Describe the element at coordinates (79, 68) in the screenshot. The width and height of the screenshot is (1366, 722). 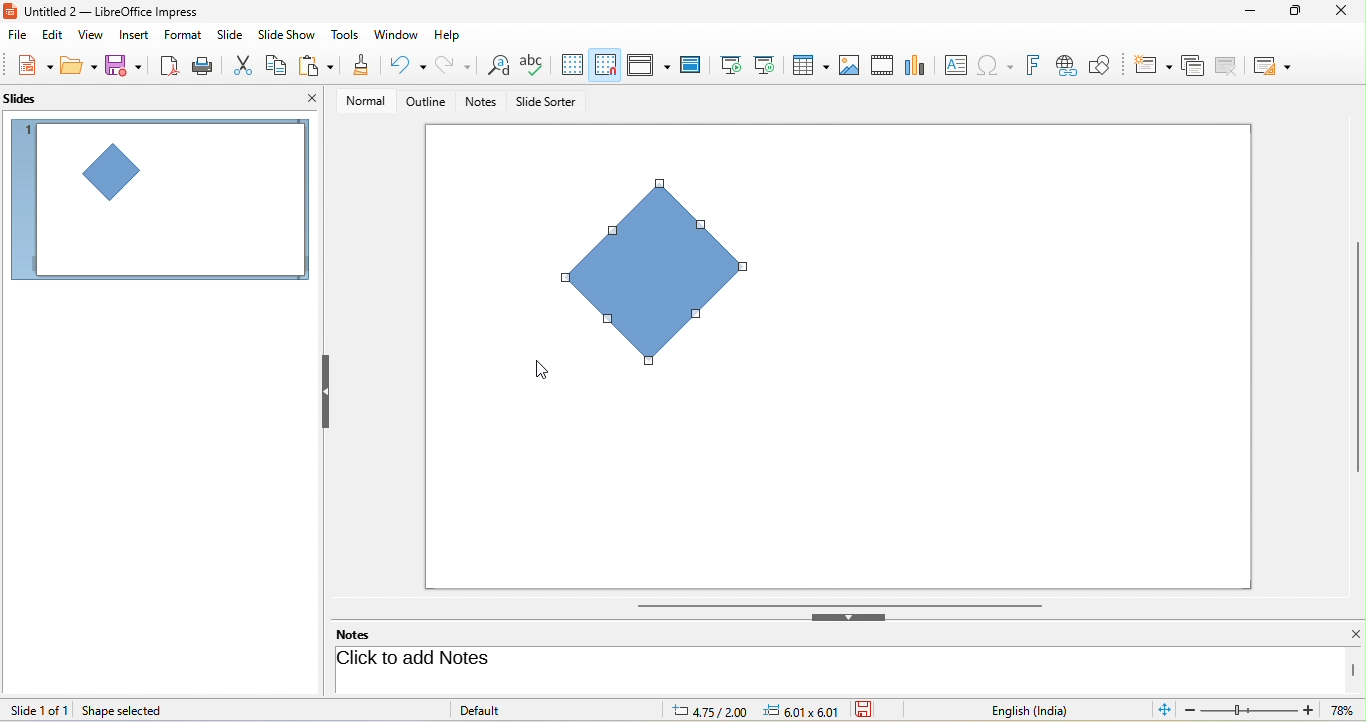
I see `open` at that location.